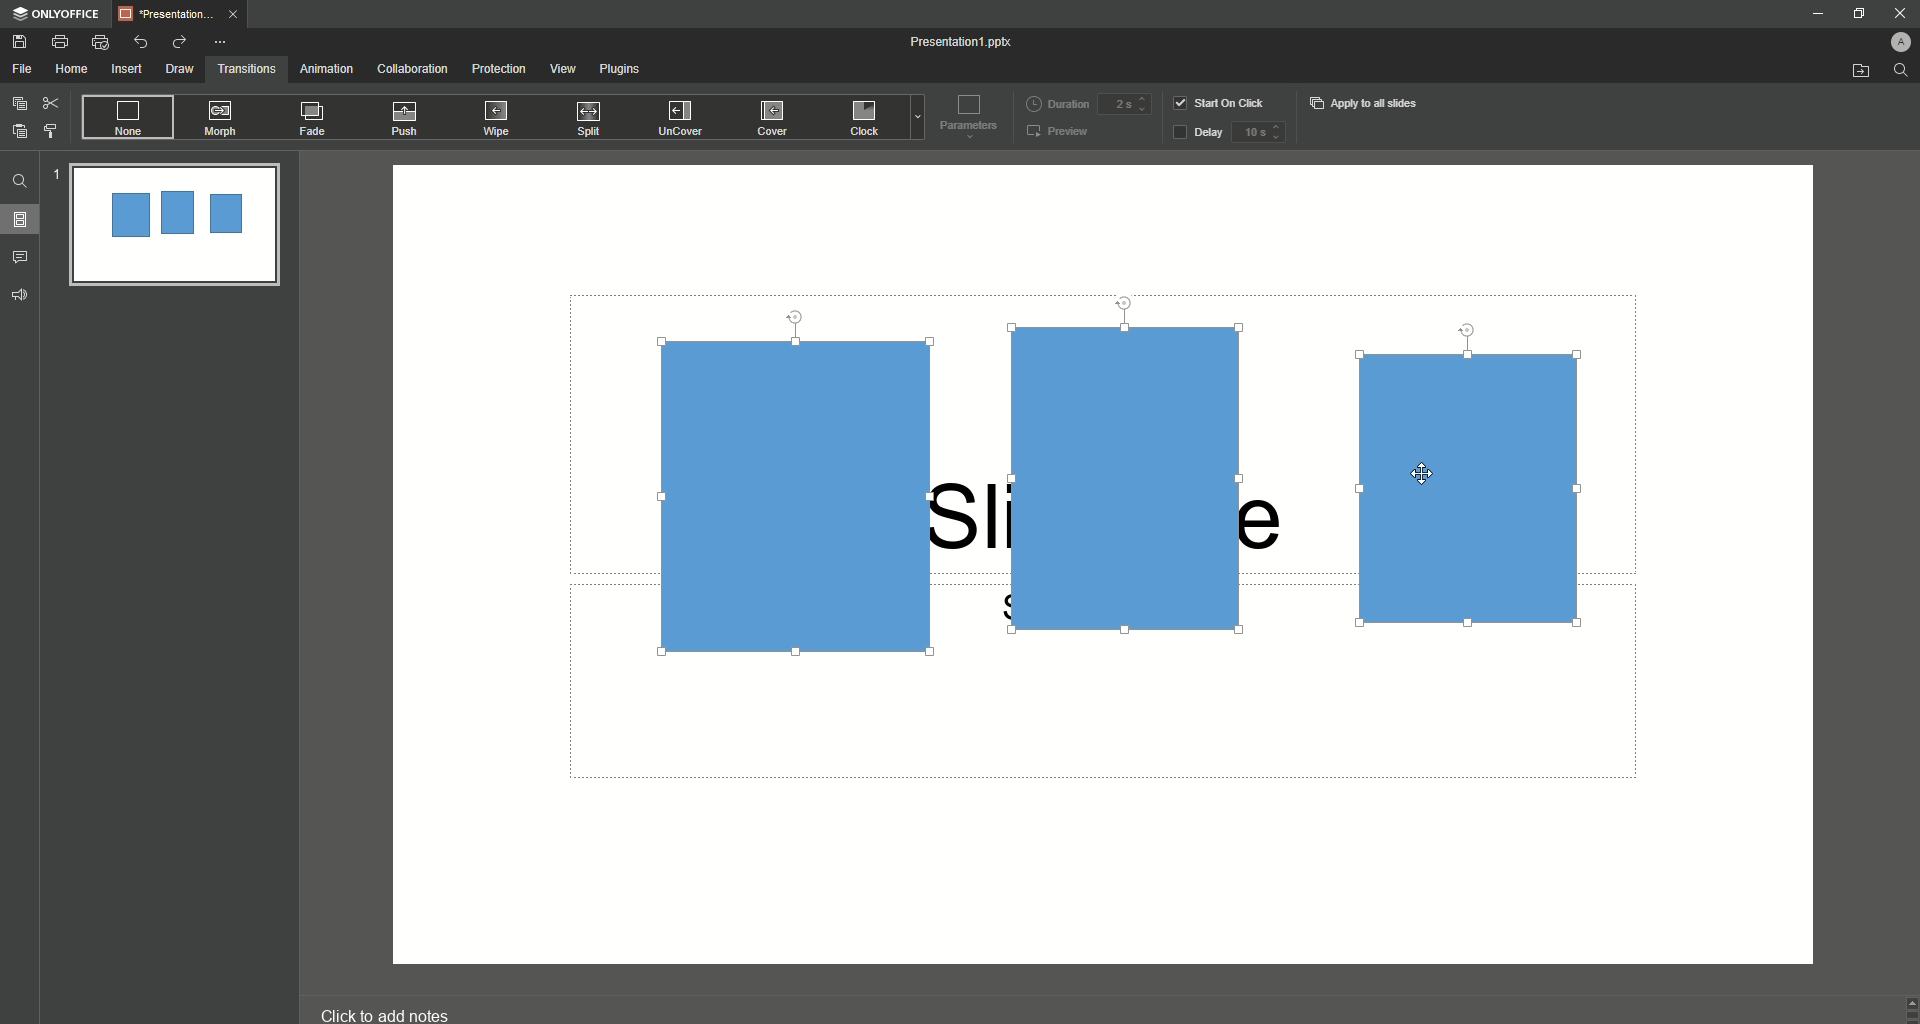 The height and width of the screenshot is (1024, 1920). Describe the element at coordinates (20, 42) in the screenshot. I see `Save` at that location.